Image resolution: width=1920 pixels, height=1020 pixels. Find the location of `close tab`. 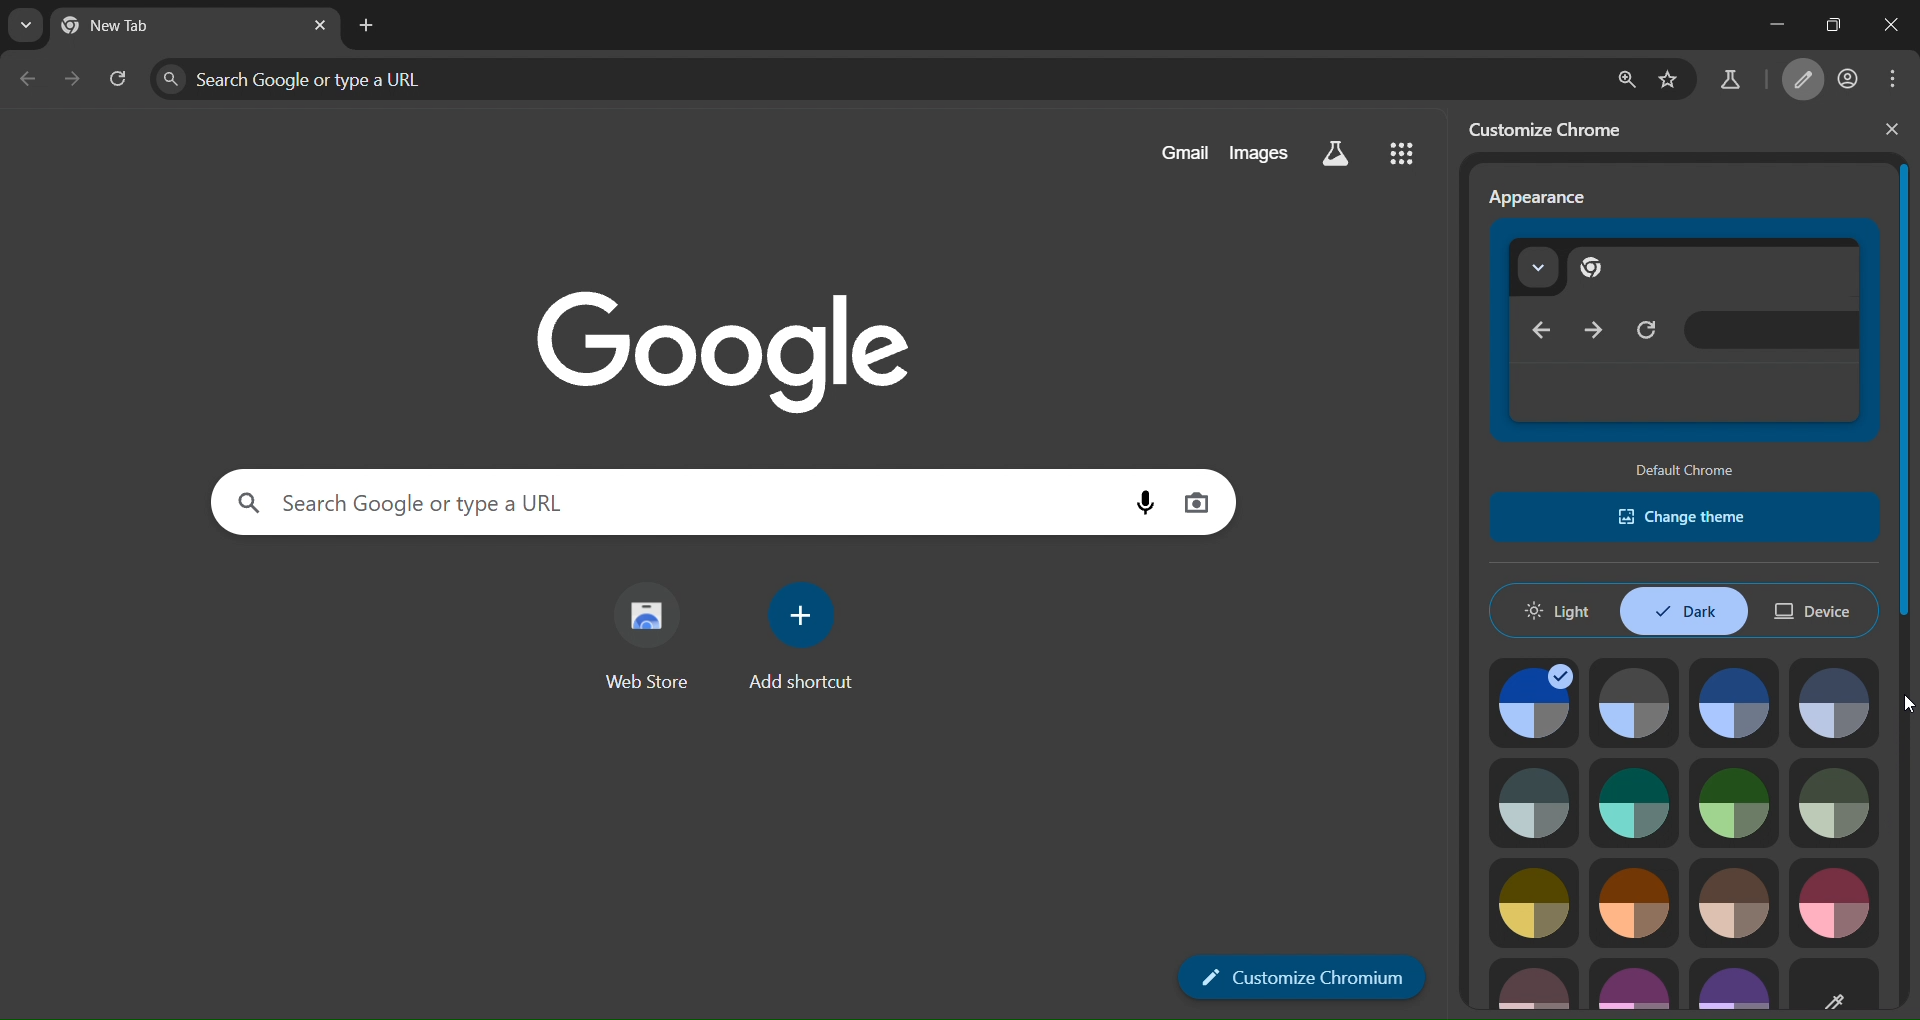

close tab is located at coordinates (320, 25).